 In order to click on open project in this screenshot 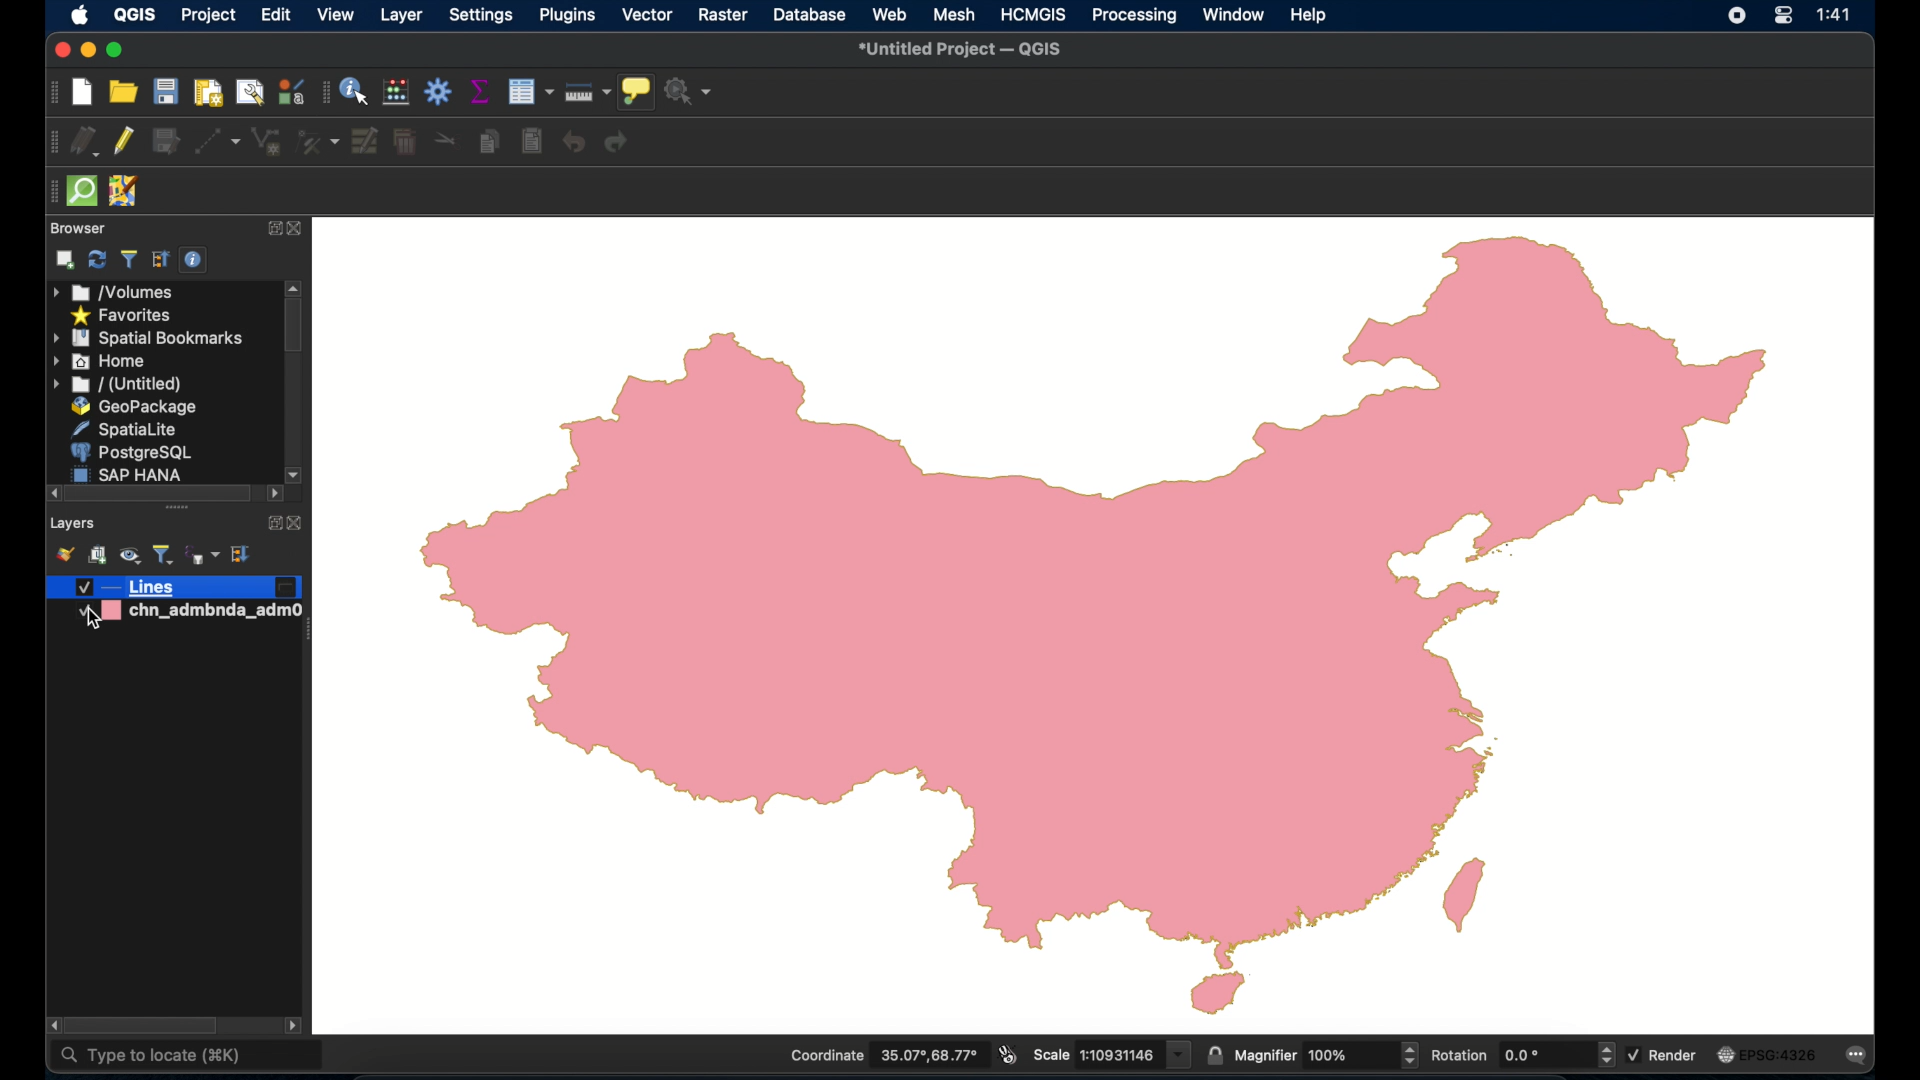, I will do `click(122, 92)`.